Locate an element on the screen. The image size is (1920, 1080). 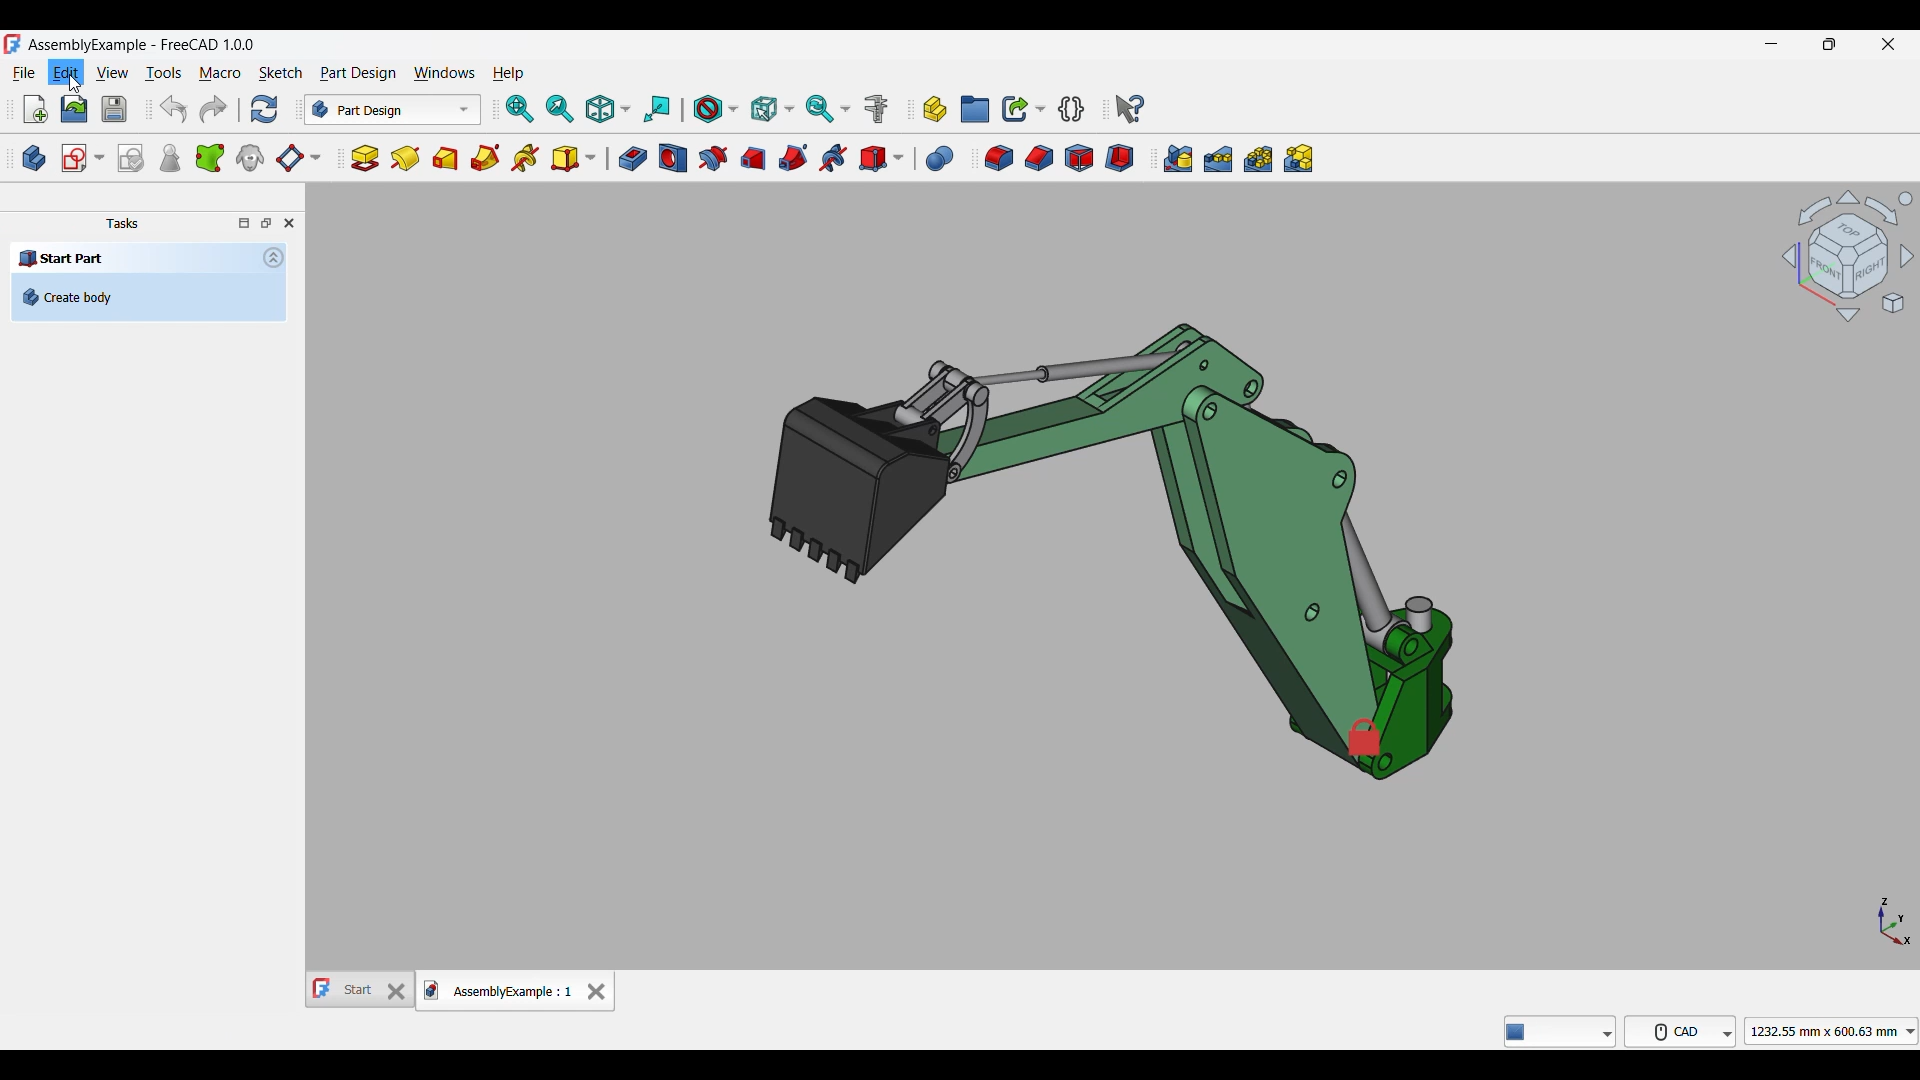
Mirrored is located at coordinates (1178, 159).